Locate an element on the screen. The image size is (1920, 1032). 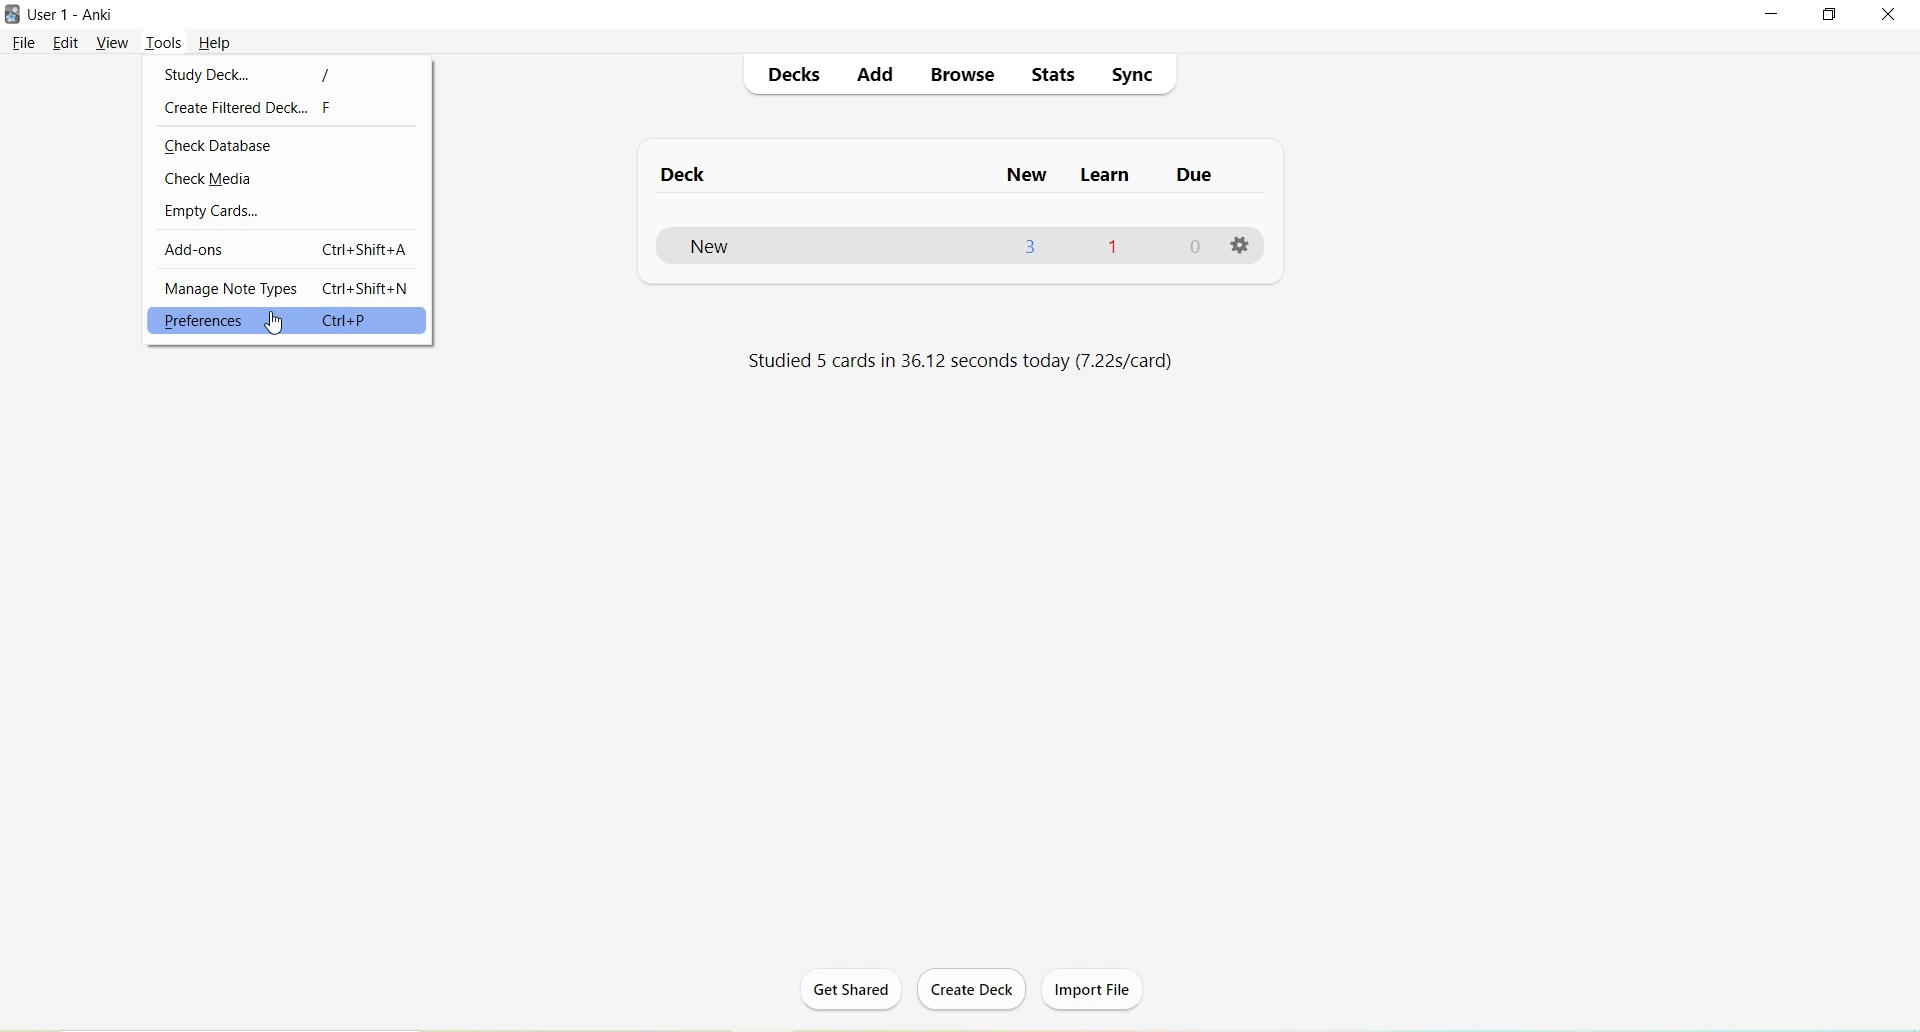
Studied 5 cards in 36.12 seconds today (7.22s/card) is located at coordinates (955, 363).